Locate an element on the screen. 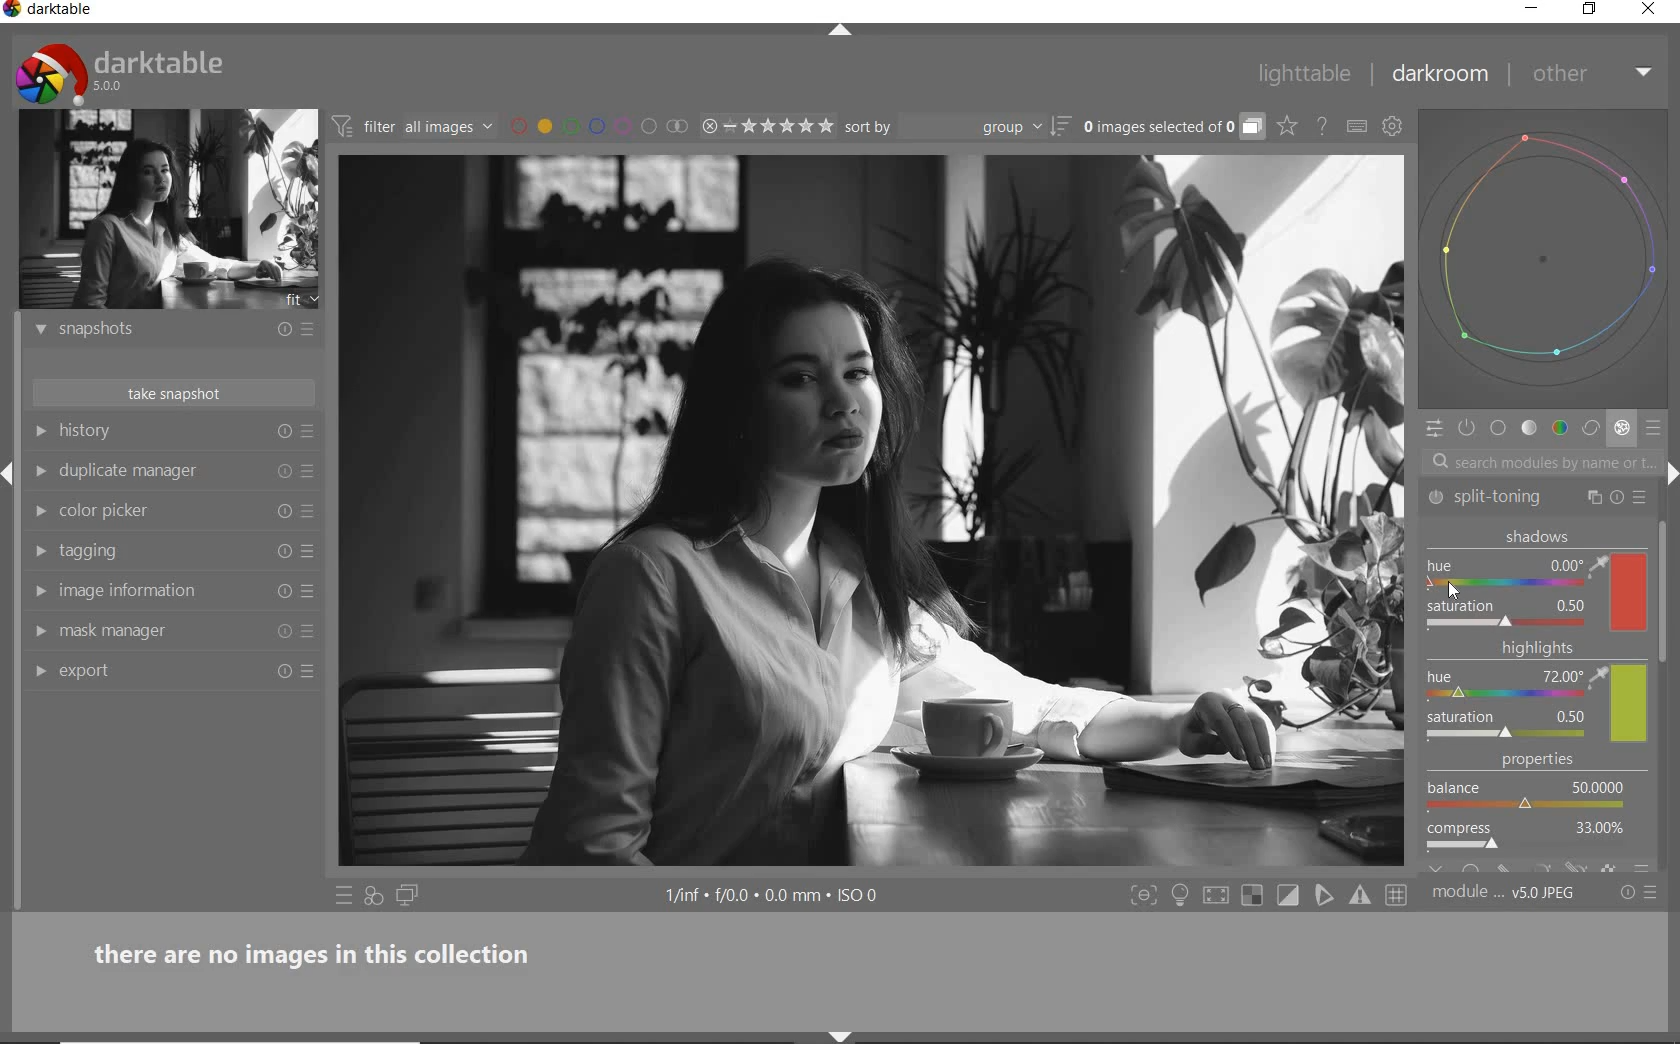  preset and preferences is located at coordinates (309, 471).